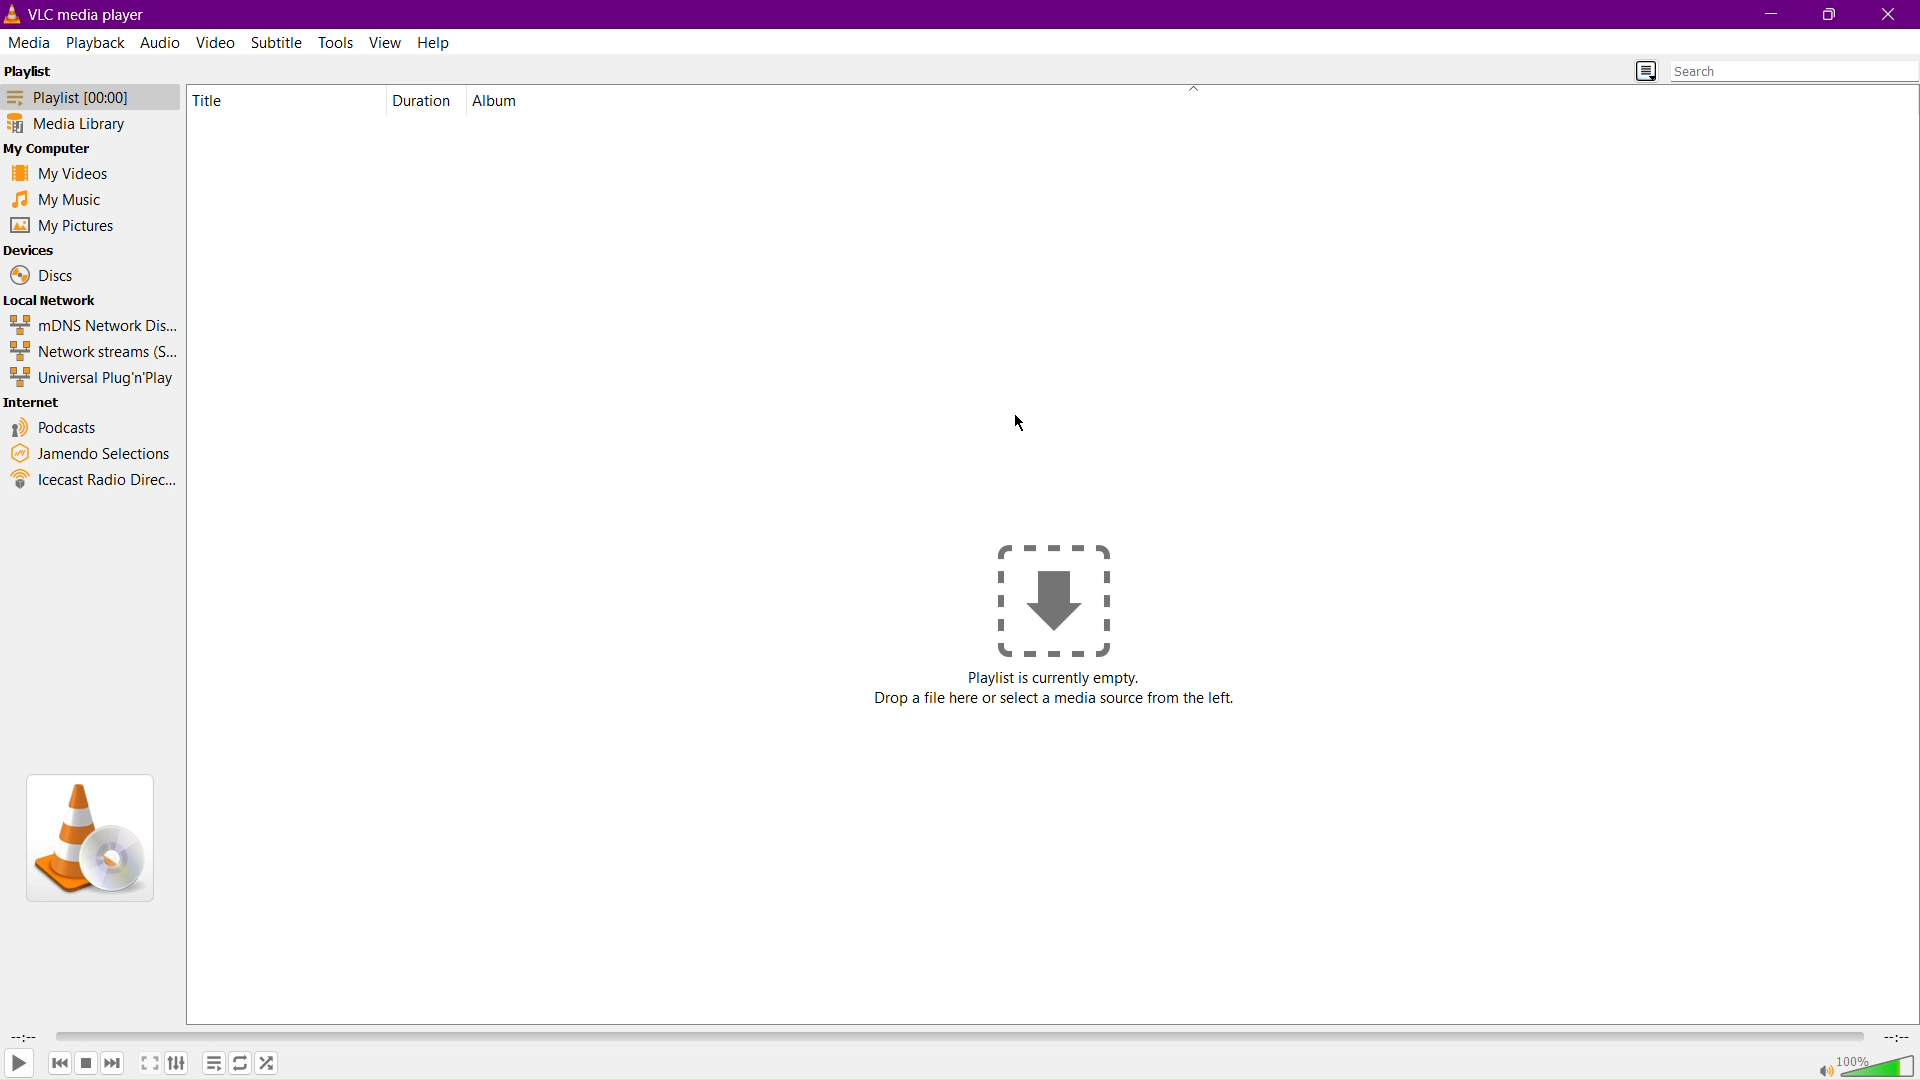  What do you see at coordinates (113, 1063) in the screenshot?
I see `Skip Forward` at bounding box center [113, 1063].